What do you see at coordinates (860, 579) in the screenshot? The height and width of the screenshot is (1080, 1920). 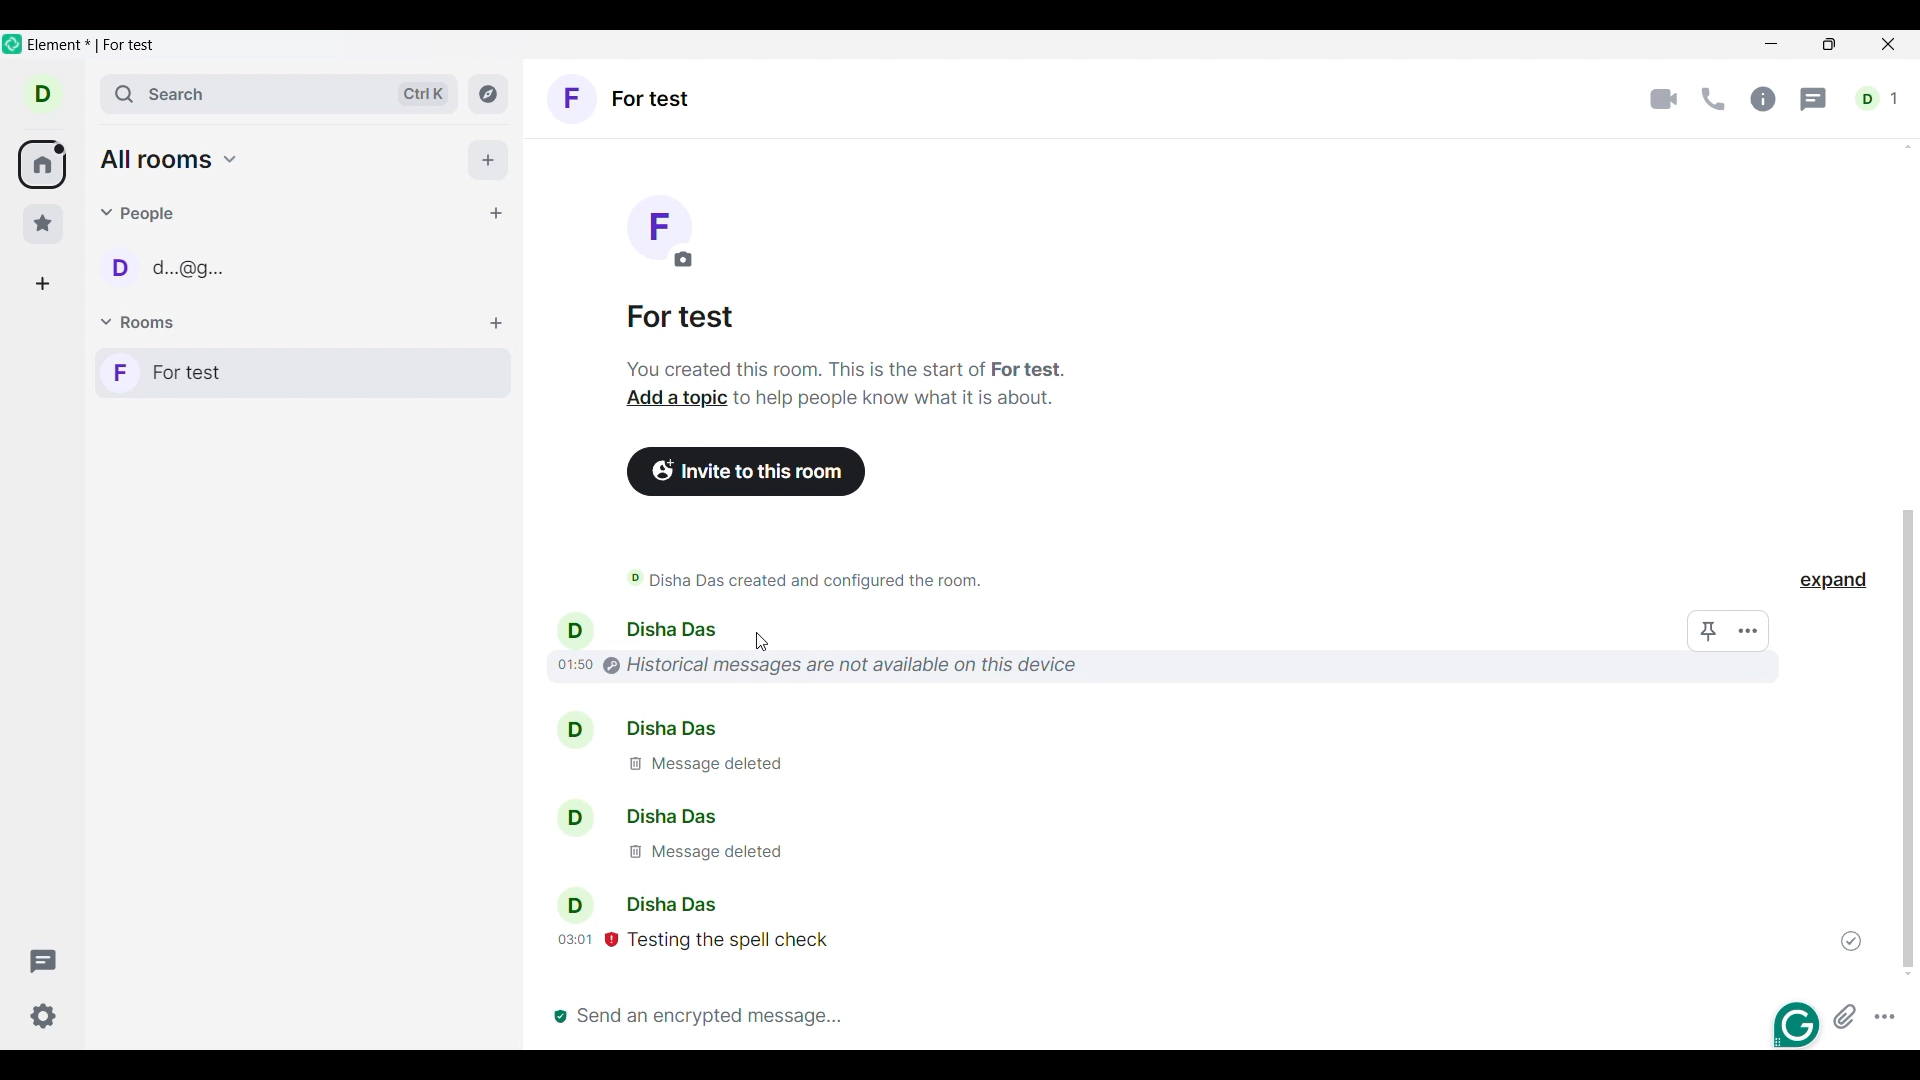 I see `Disha Das created and configured the room.` at bounding box center [860, 579].